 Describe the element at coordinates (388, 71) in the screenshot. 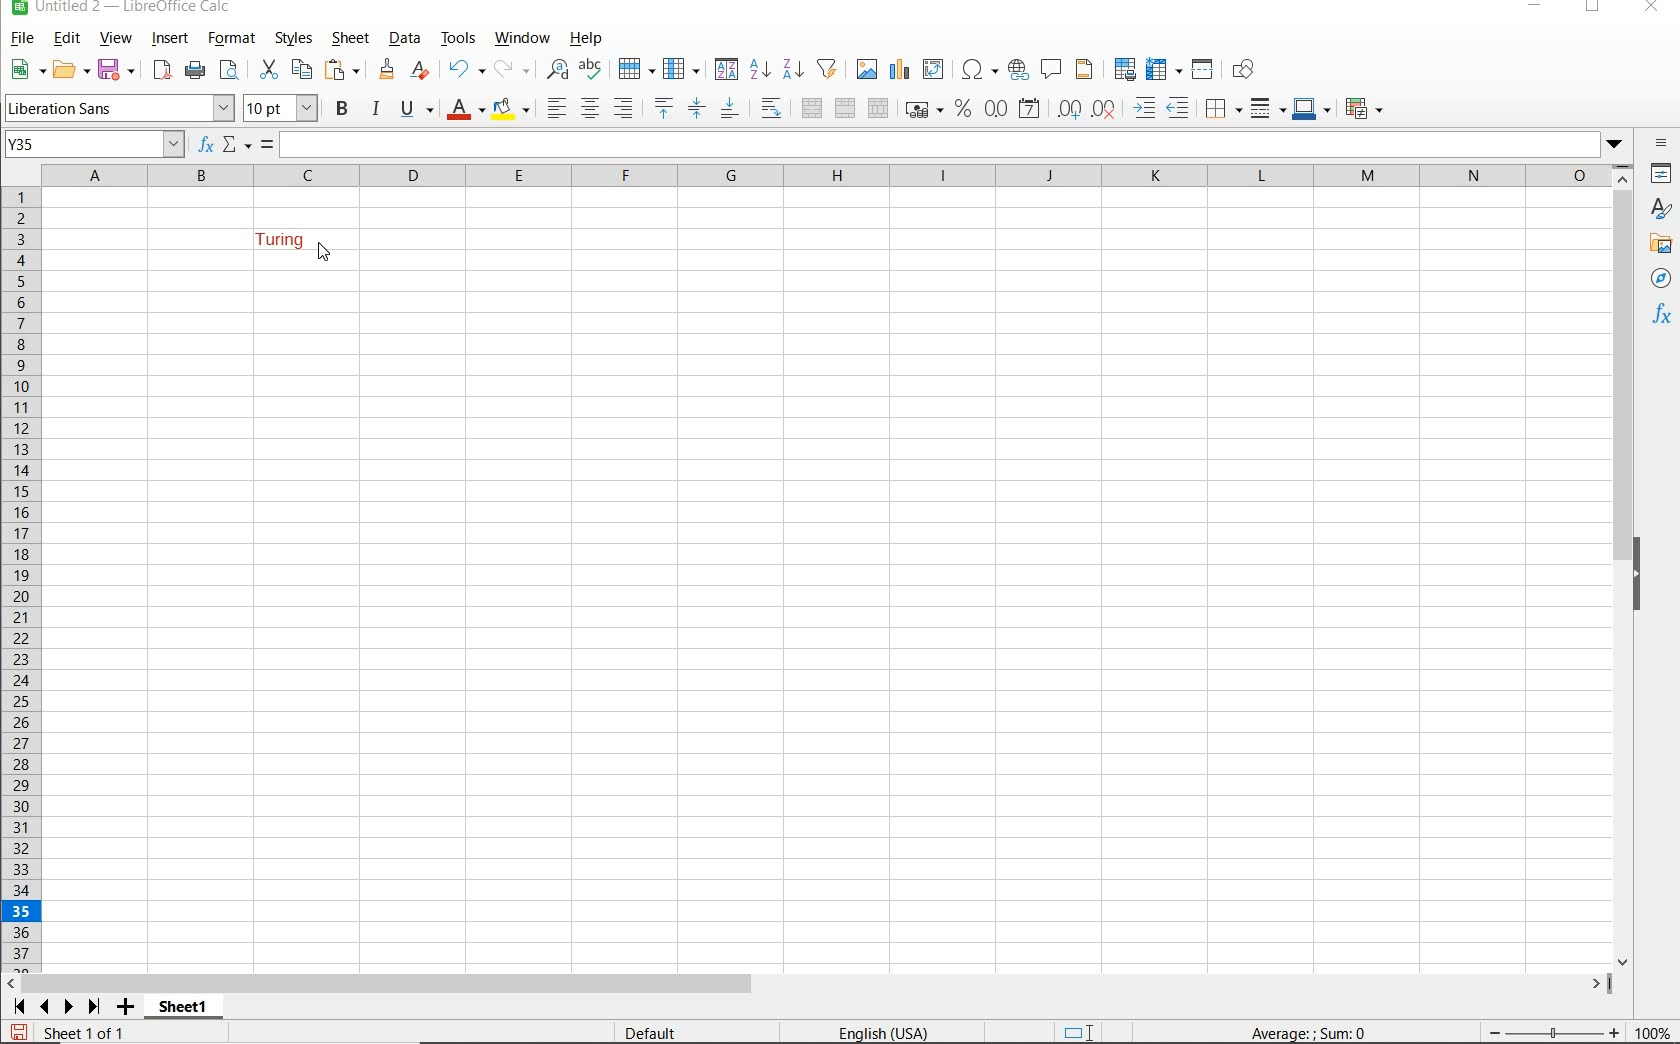

I see `CLEAR FORMATTING` at that location.